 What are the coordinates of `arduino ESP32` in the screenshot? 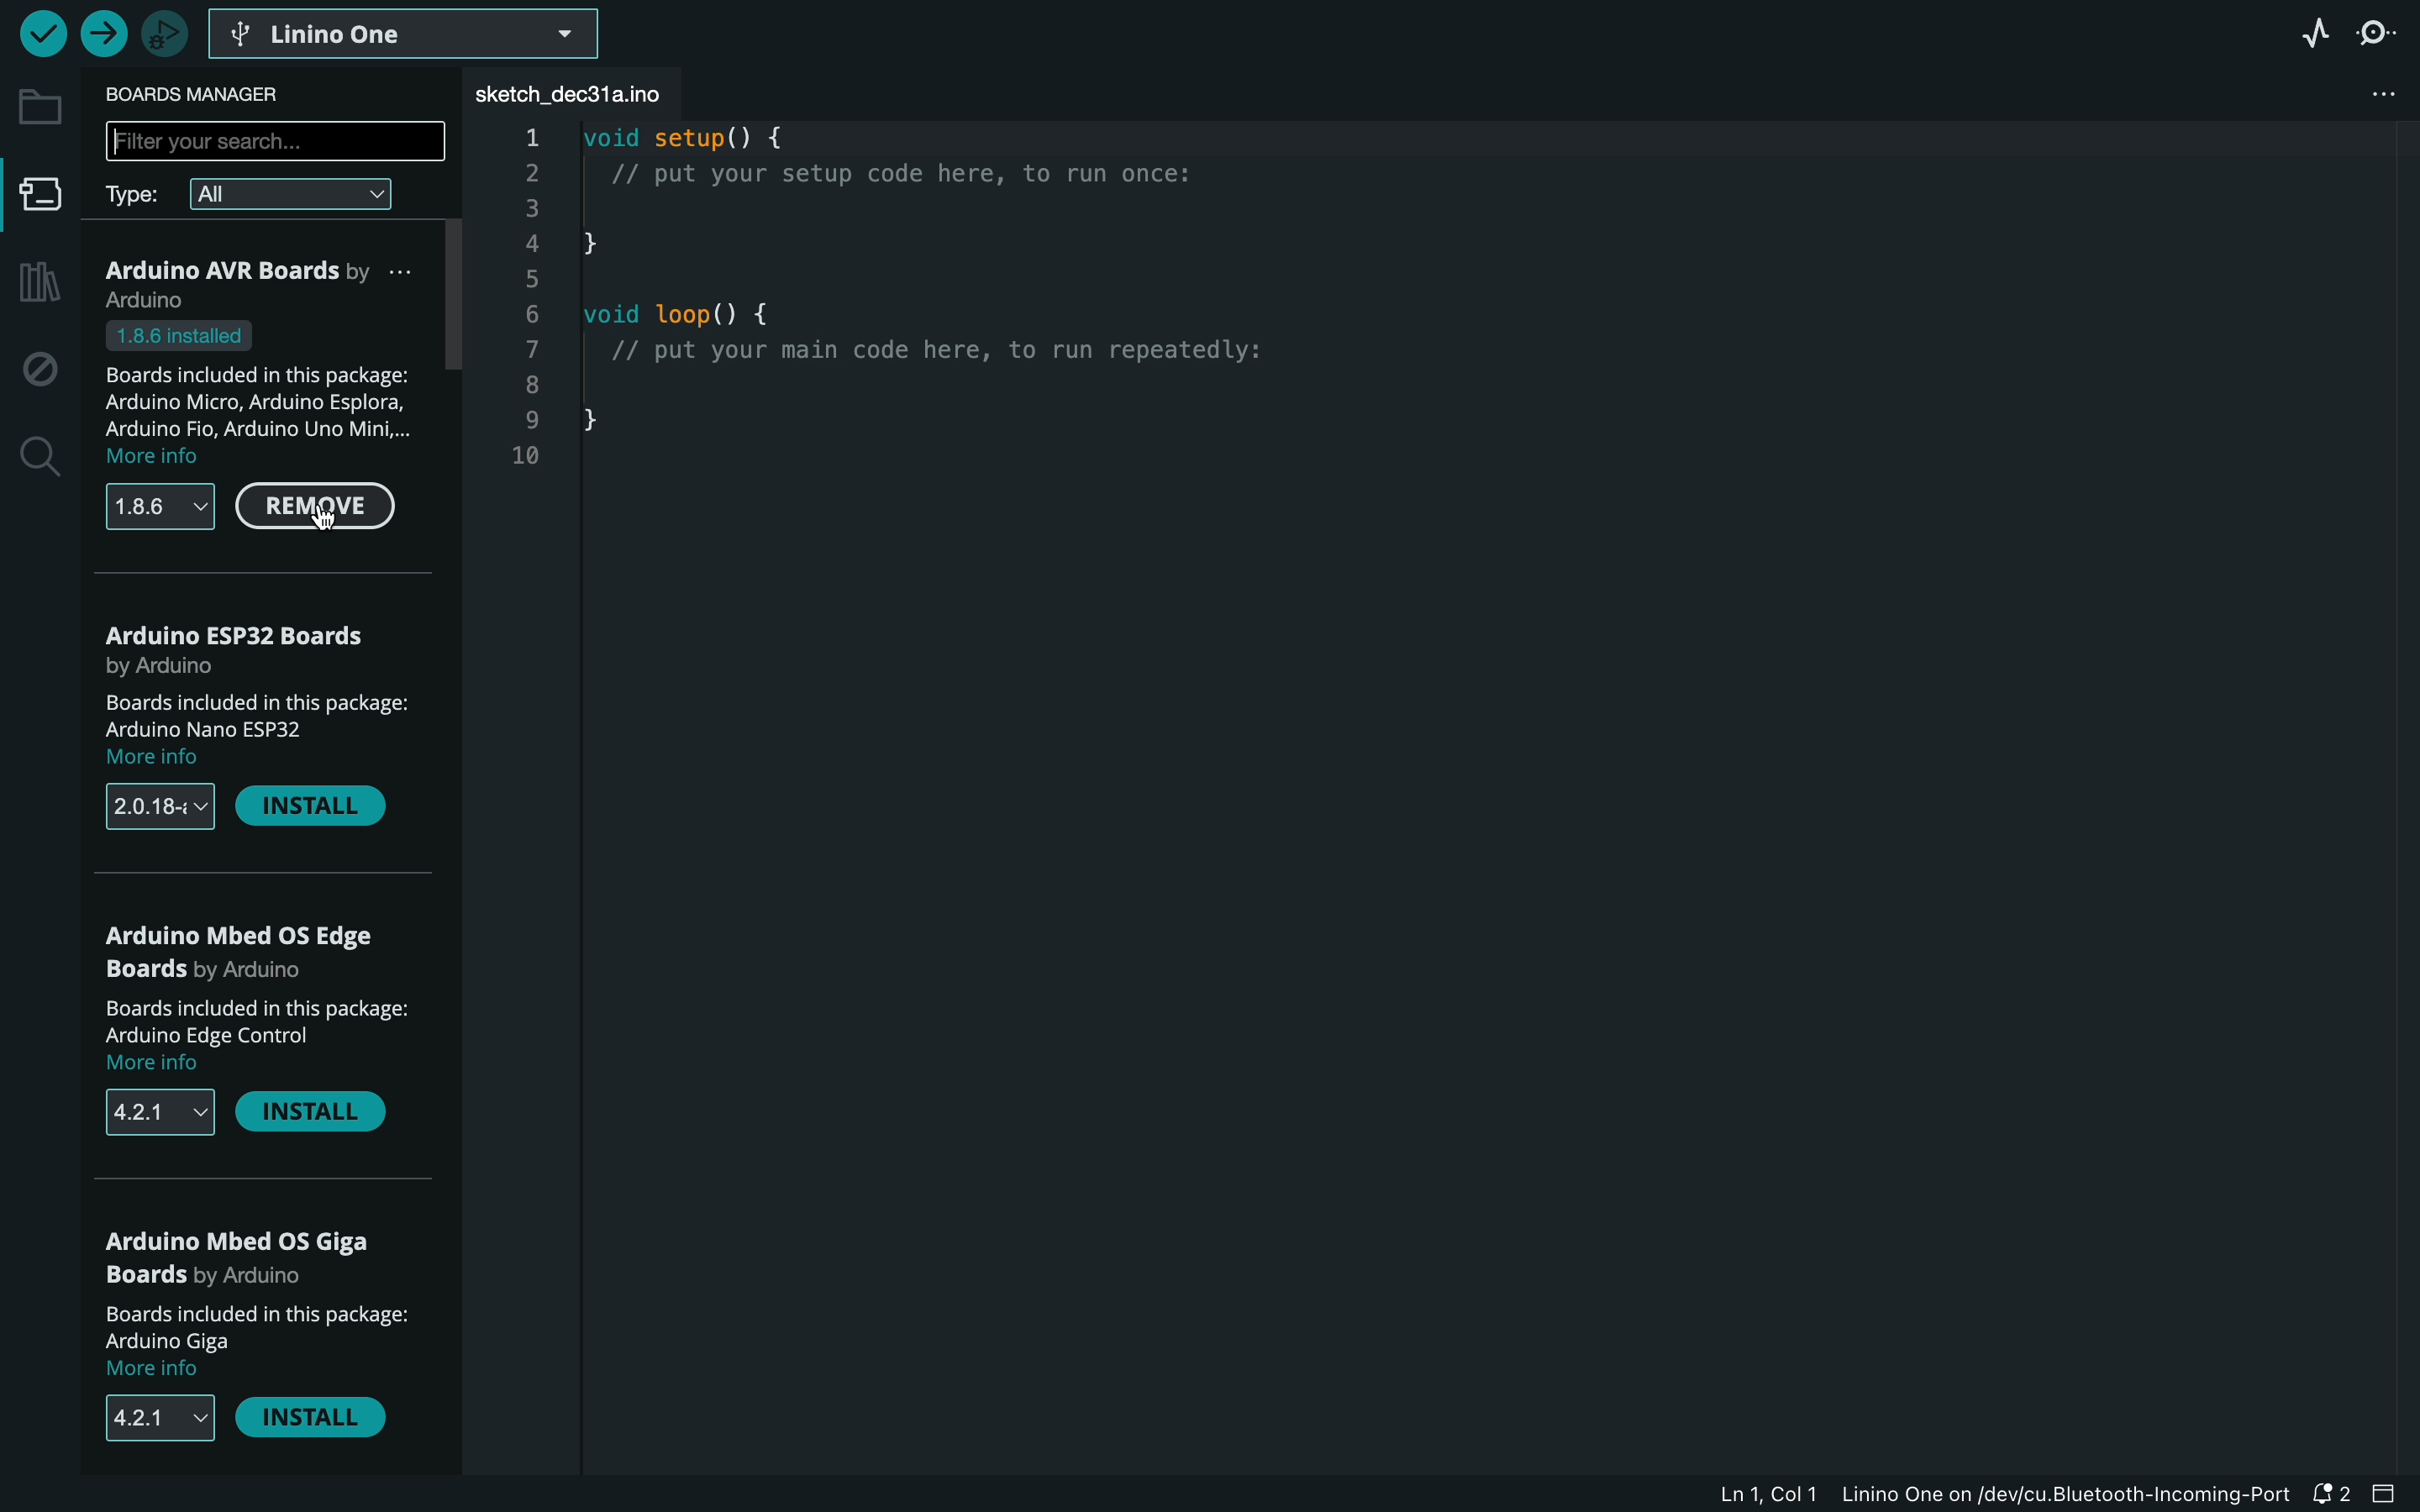 It's located at (239, 647).